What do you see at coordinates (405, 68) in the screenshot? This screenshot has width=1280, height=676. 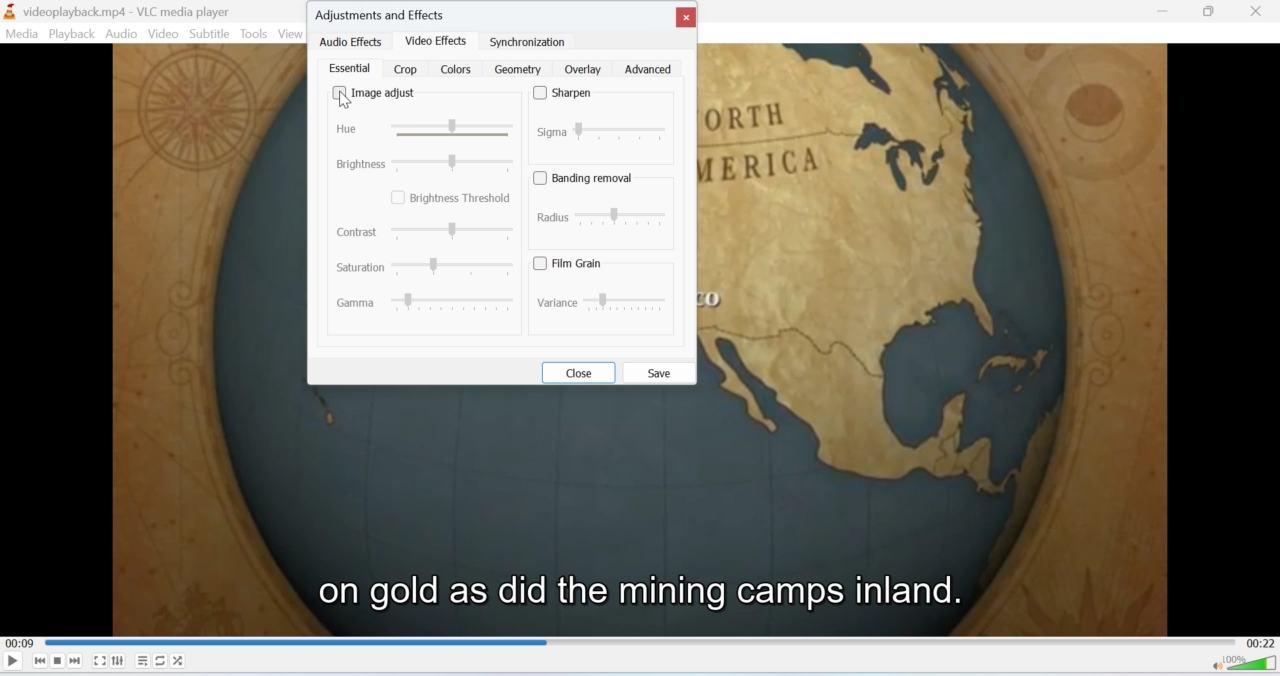 I see `crop` at bounding box center [405, 68].